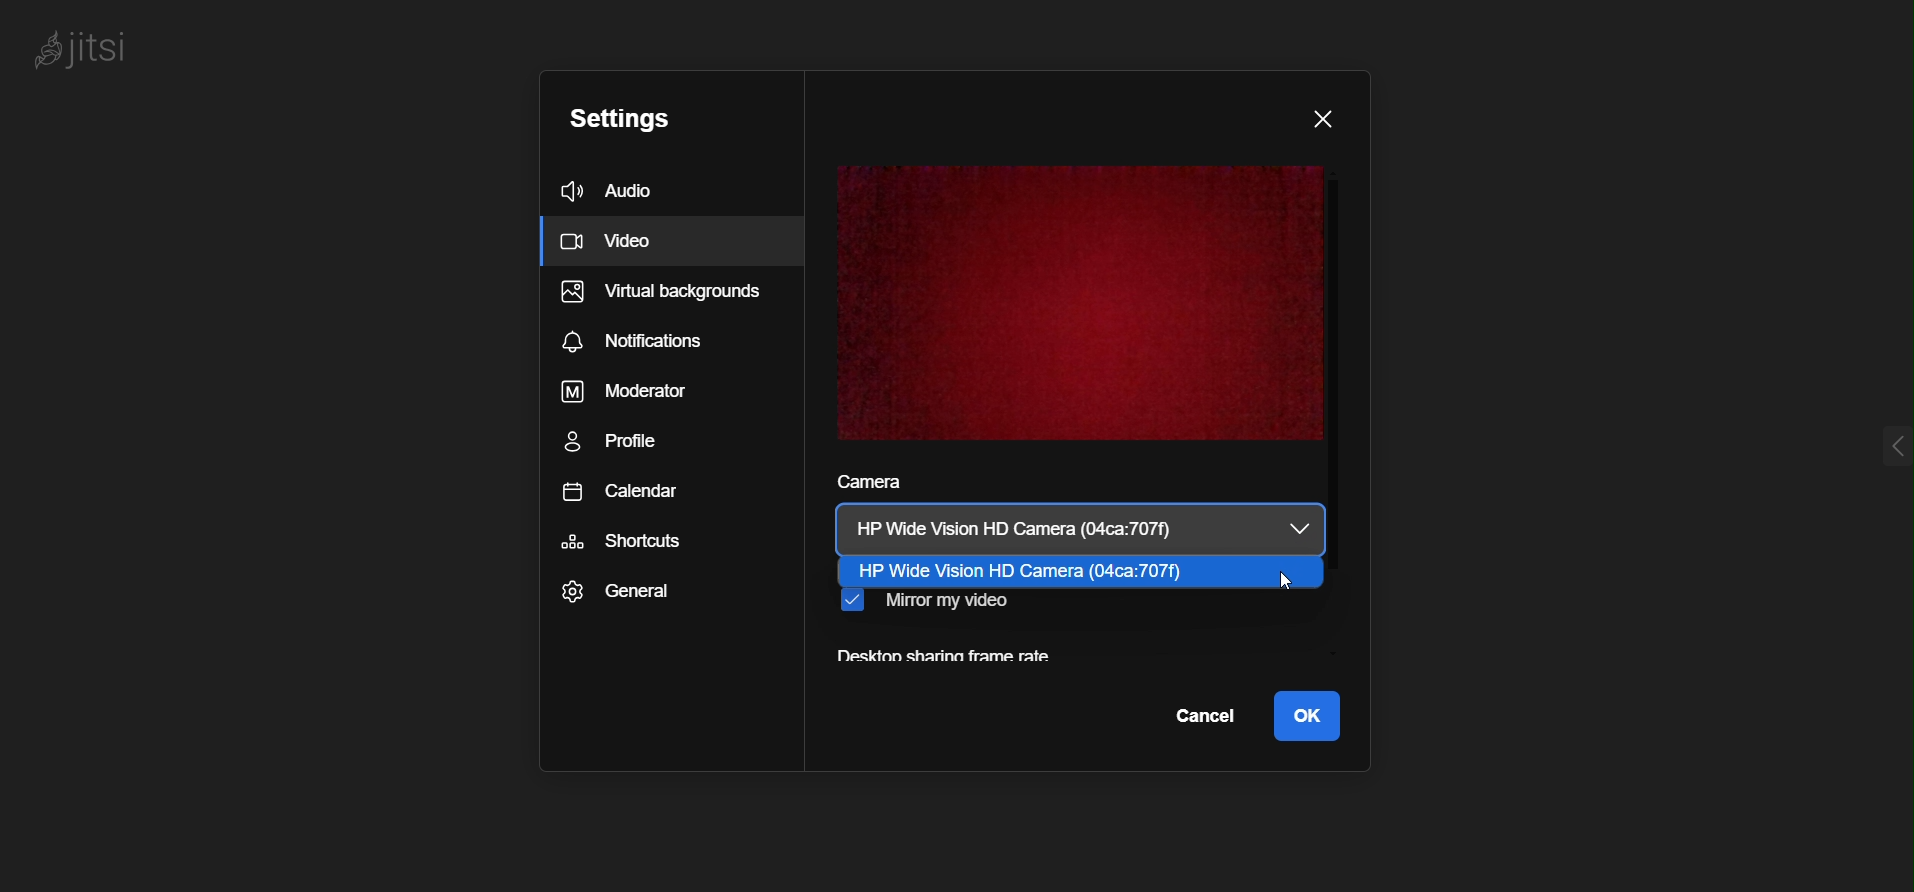 The image size is (1914, 892). I want to click on close, so click(1321, 116).